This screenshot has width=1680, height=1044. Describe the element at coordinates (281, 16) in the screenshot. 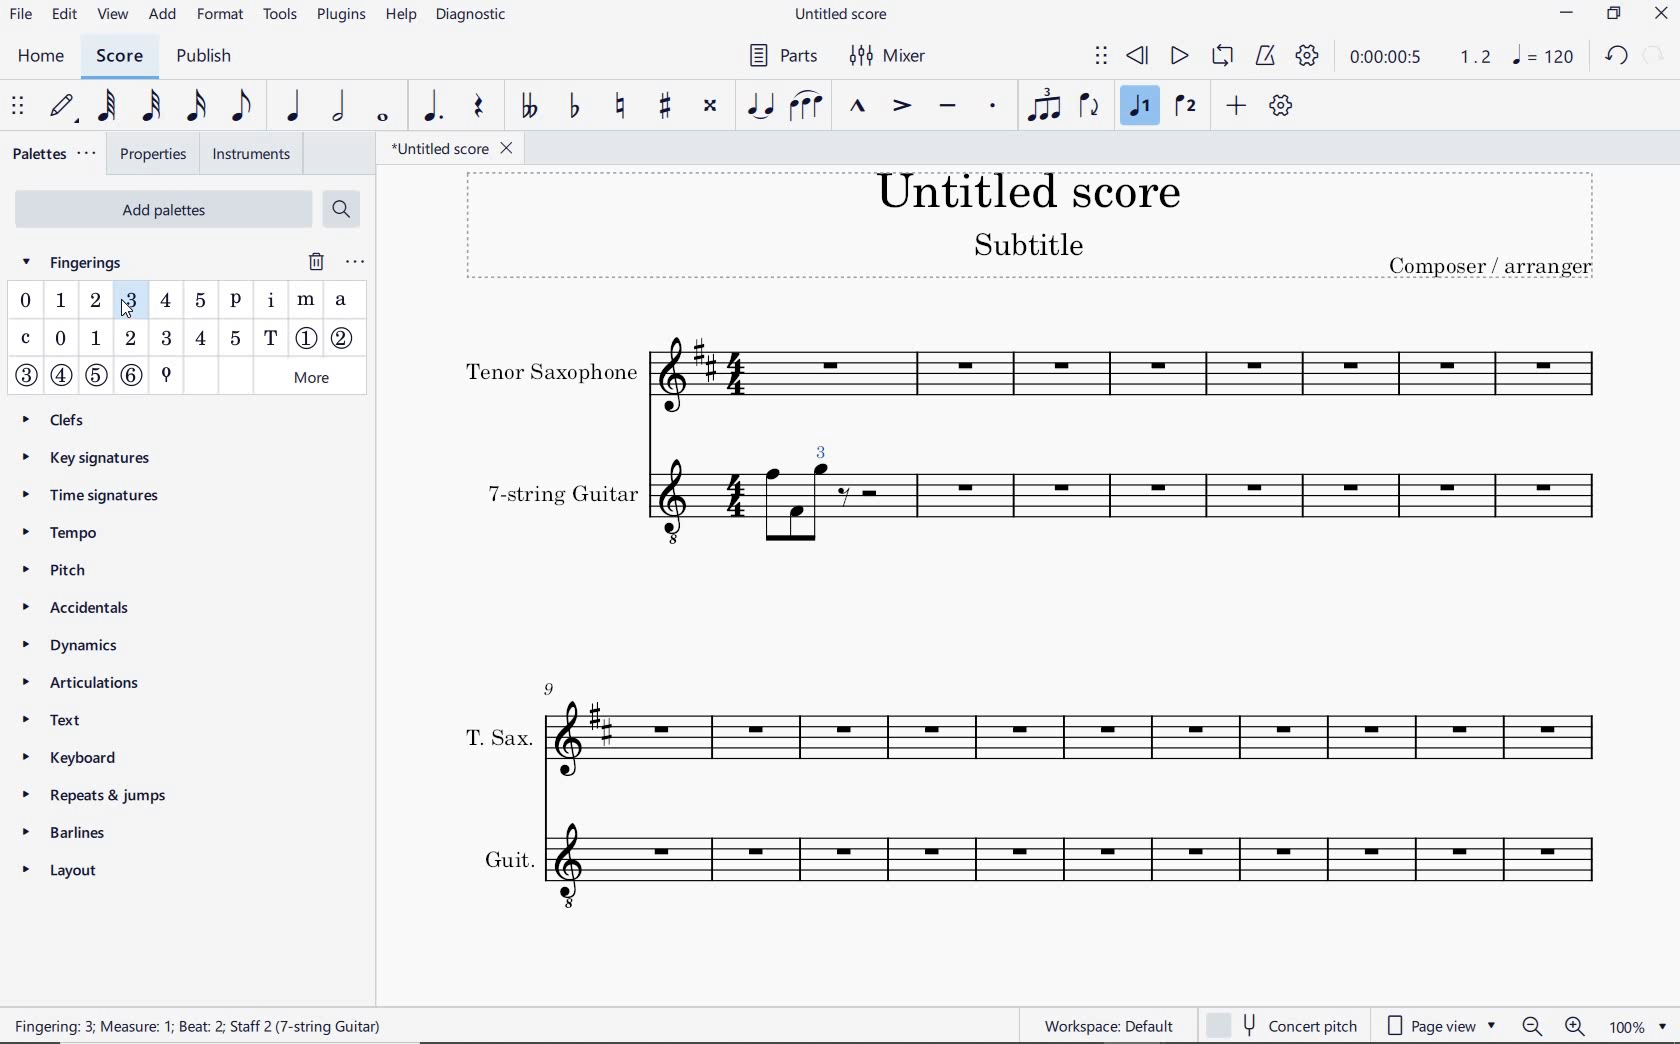

I see `TOOLS` at that location.